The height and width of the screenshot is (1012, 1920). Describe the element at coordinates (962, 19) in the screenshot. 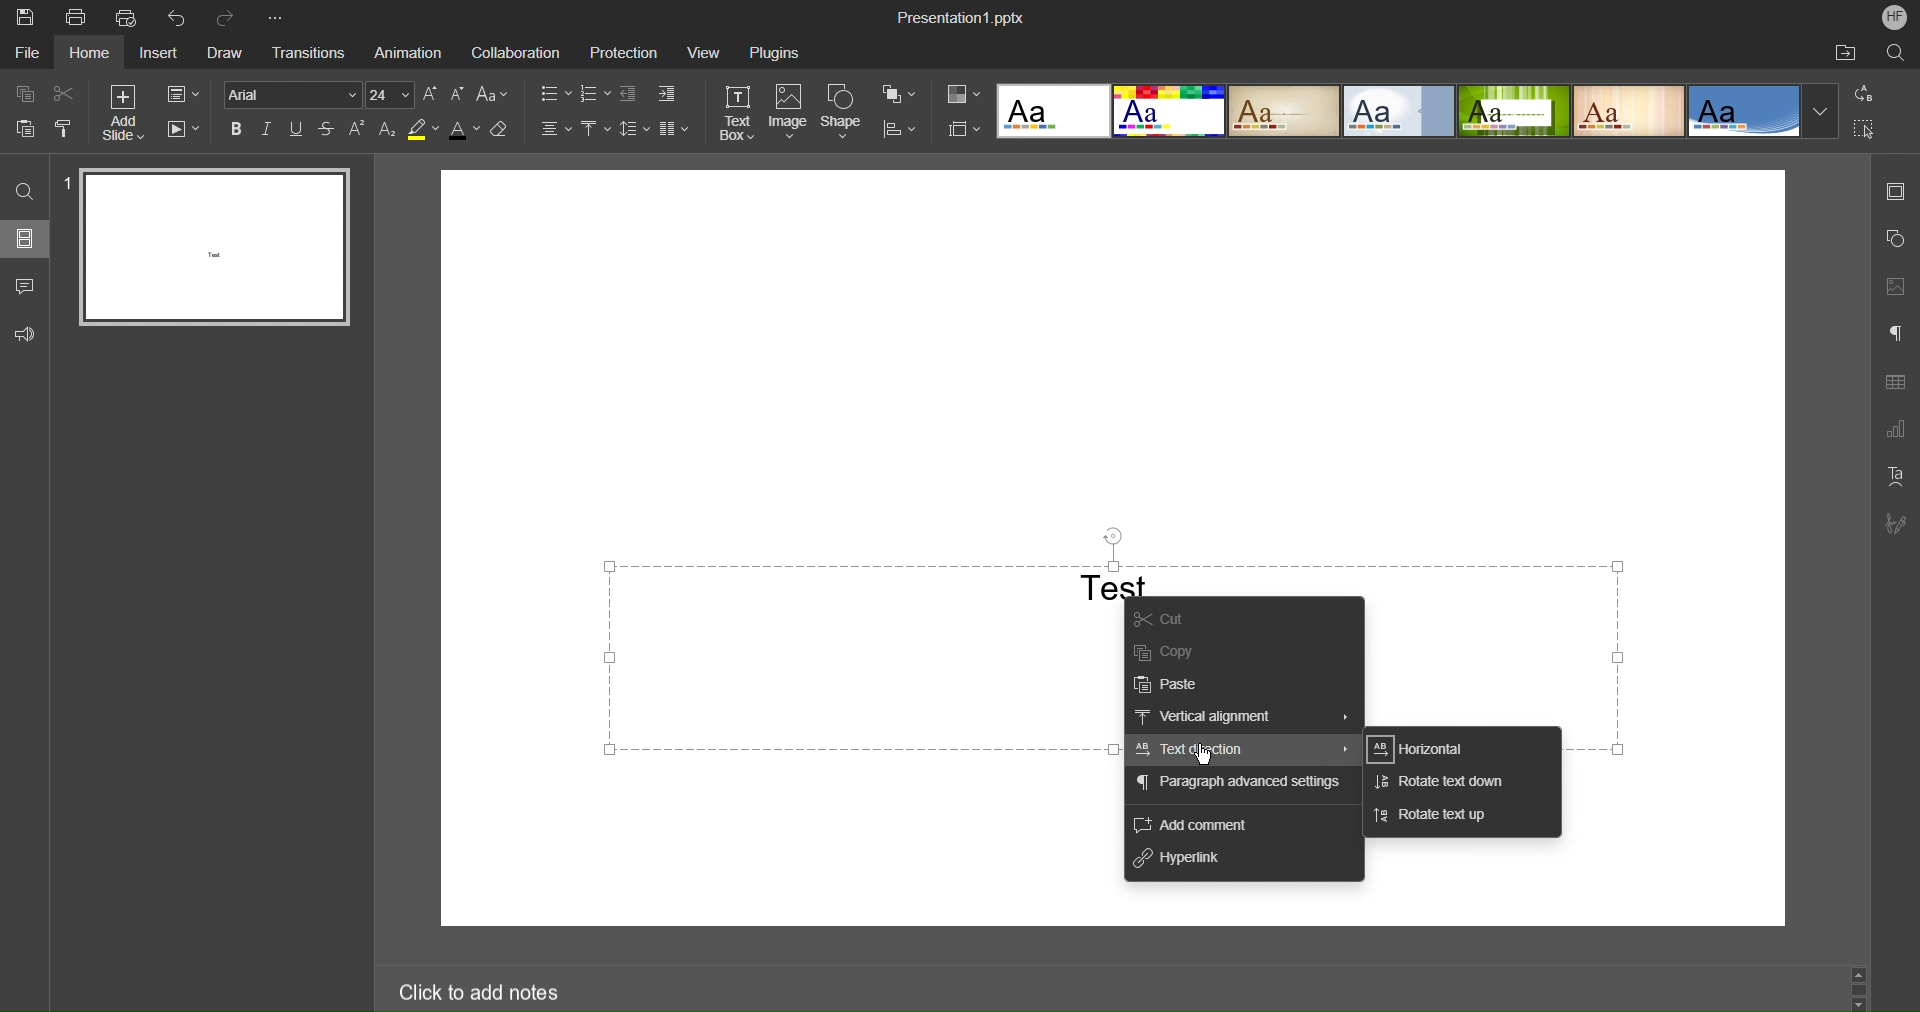

I see `Presentation1` at that location.